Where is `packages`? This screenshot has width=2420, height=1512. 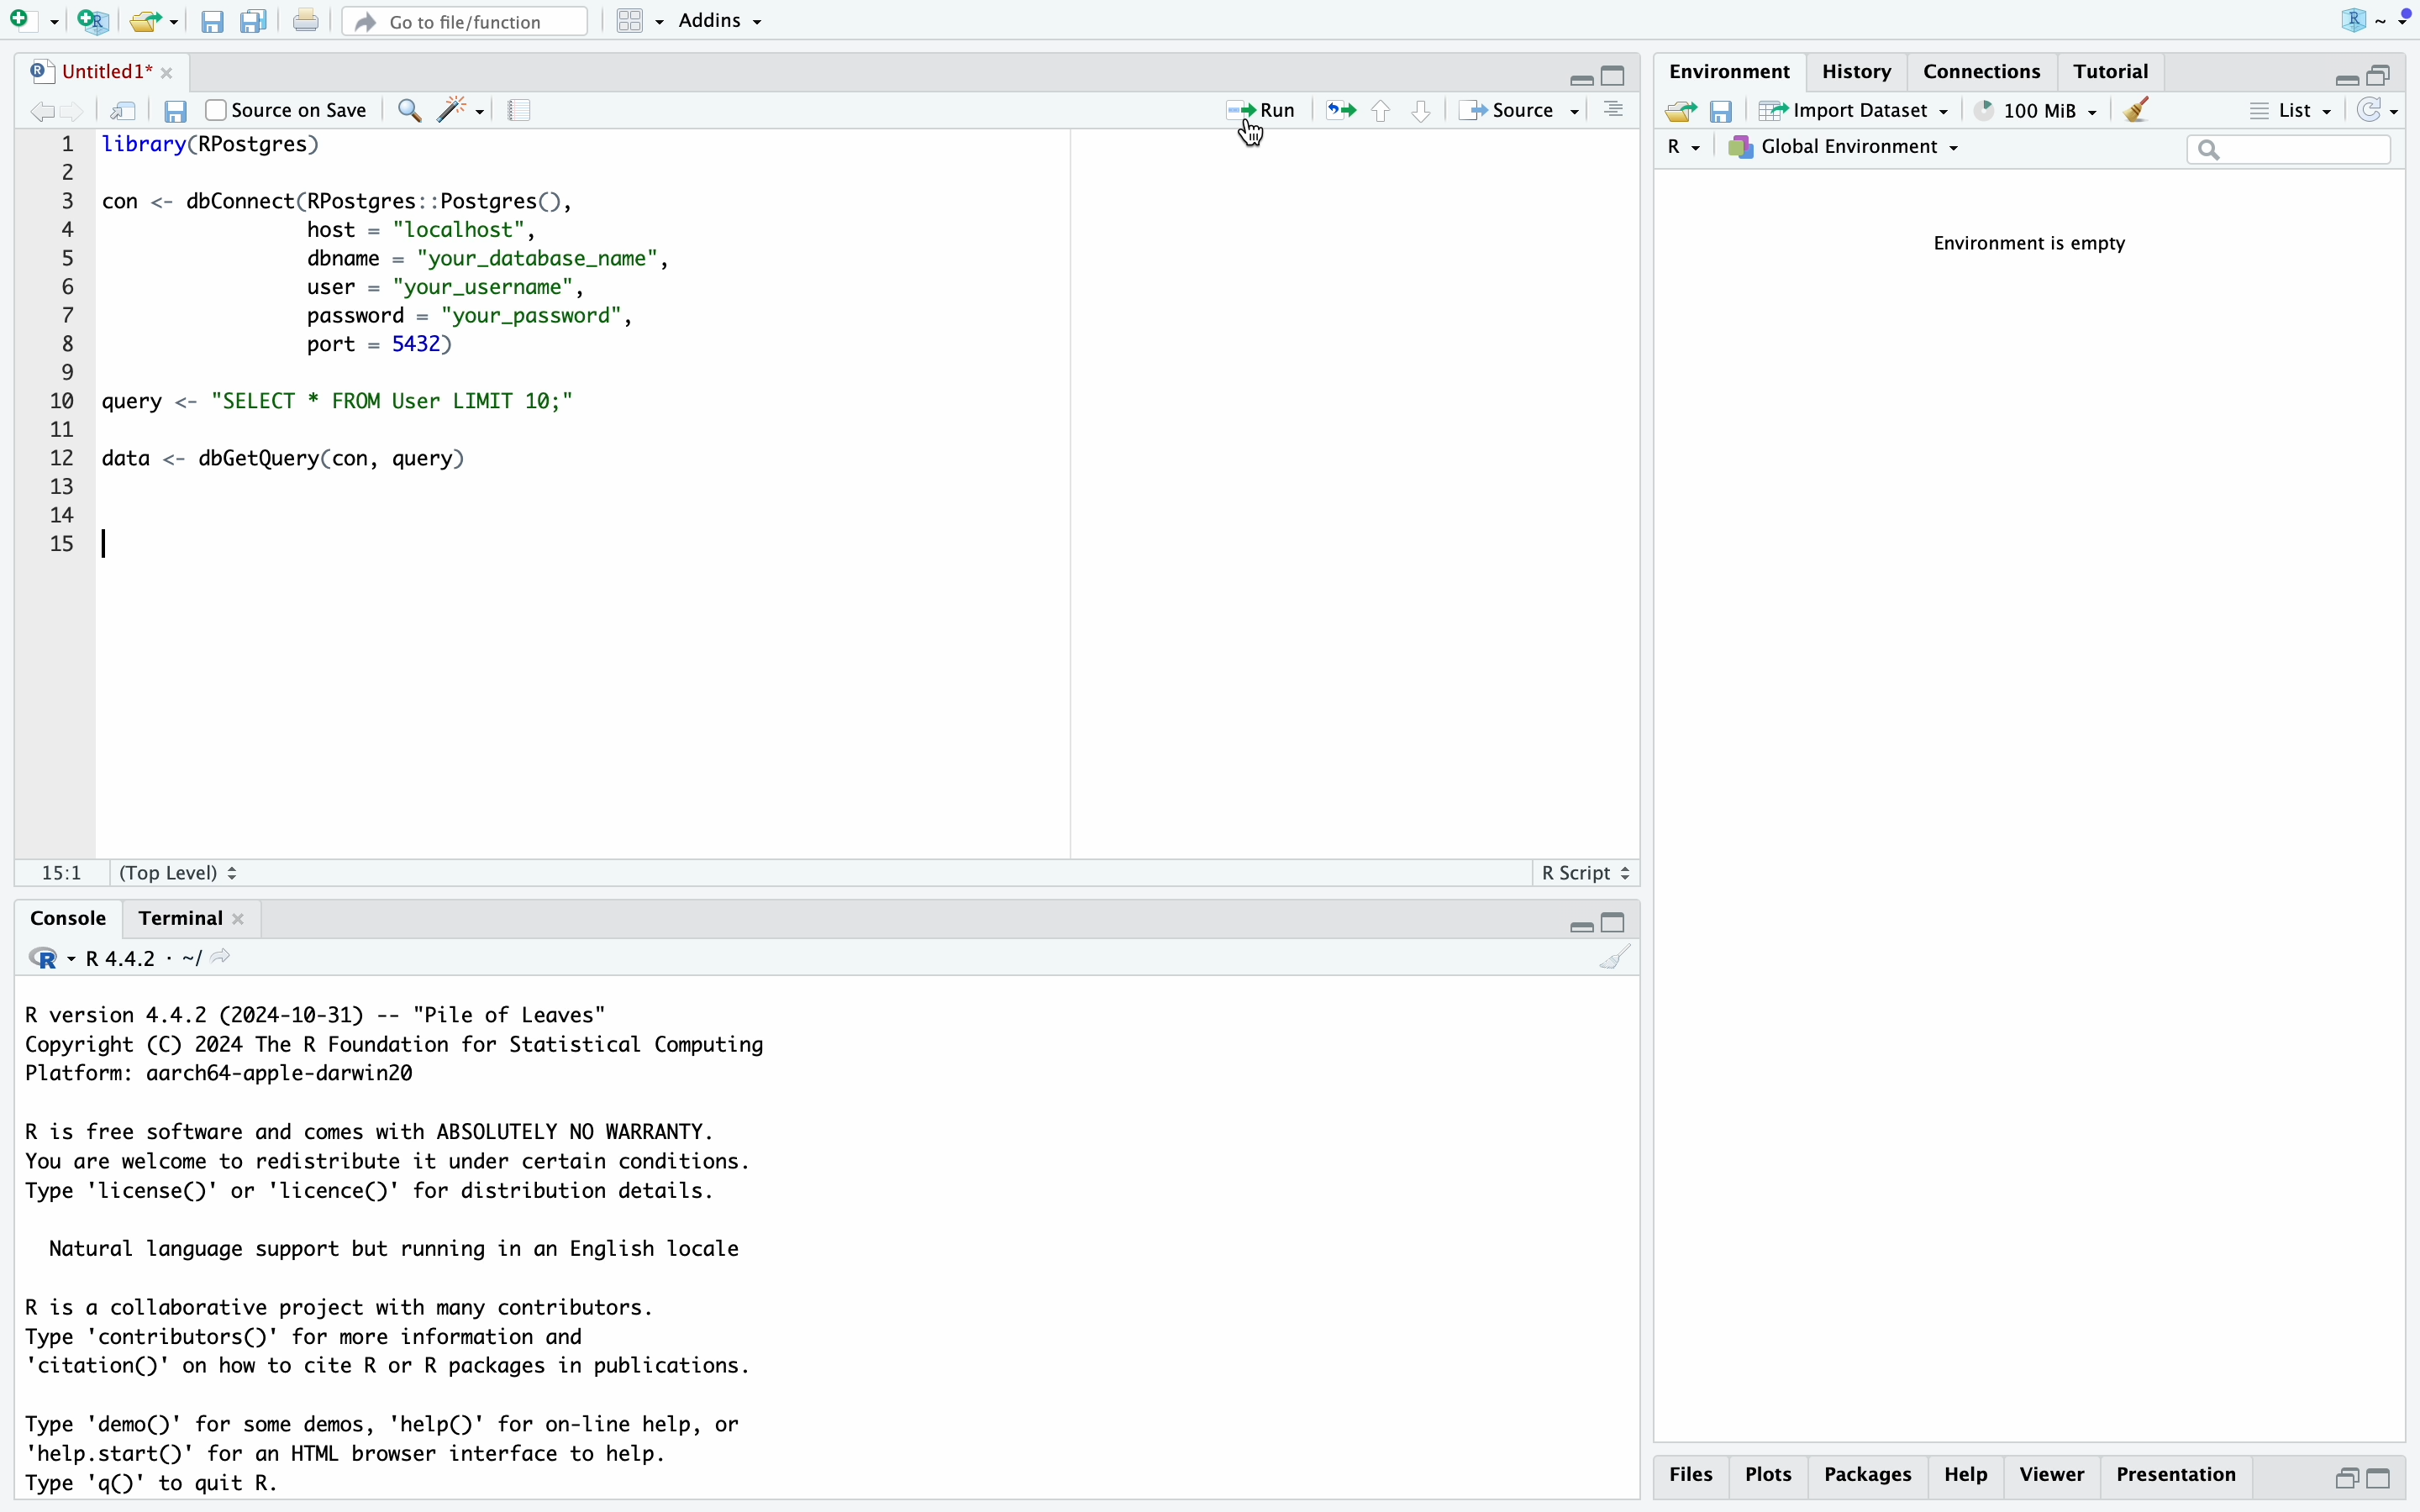
packages is located at coordinates (1867, 1479).